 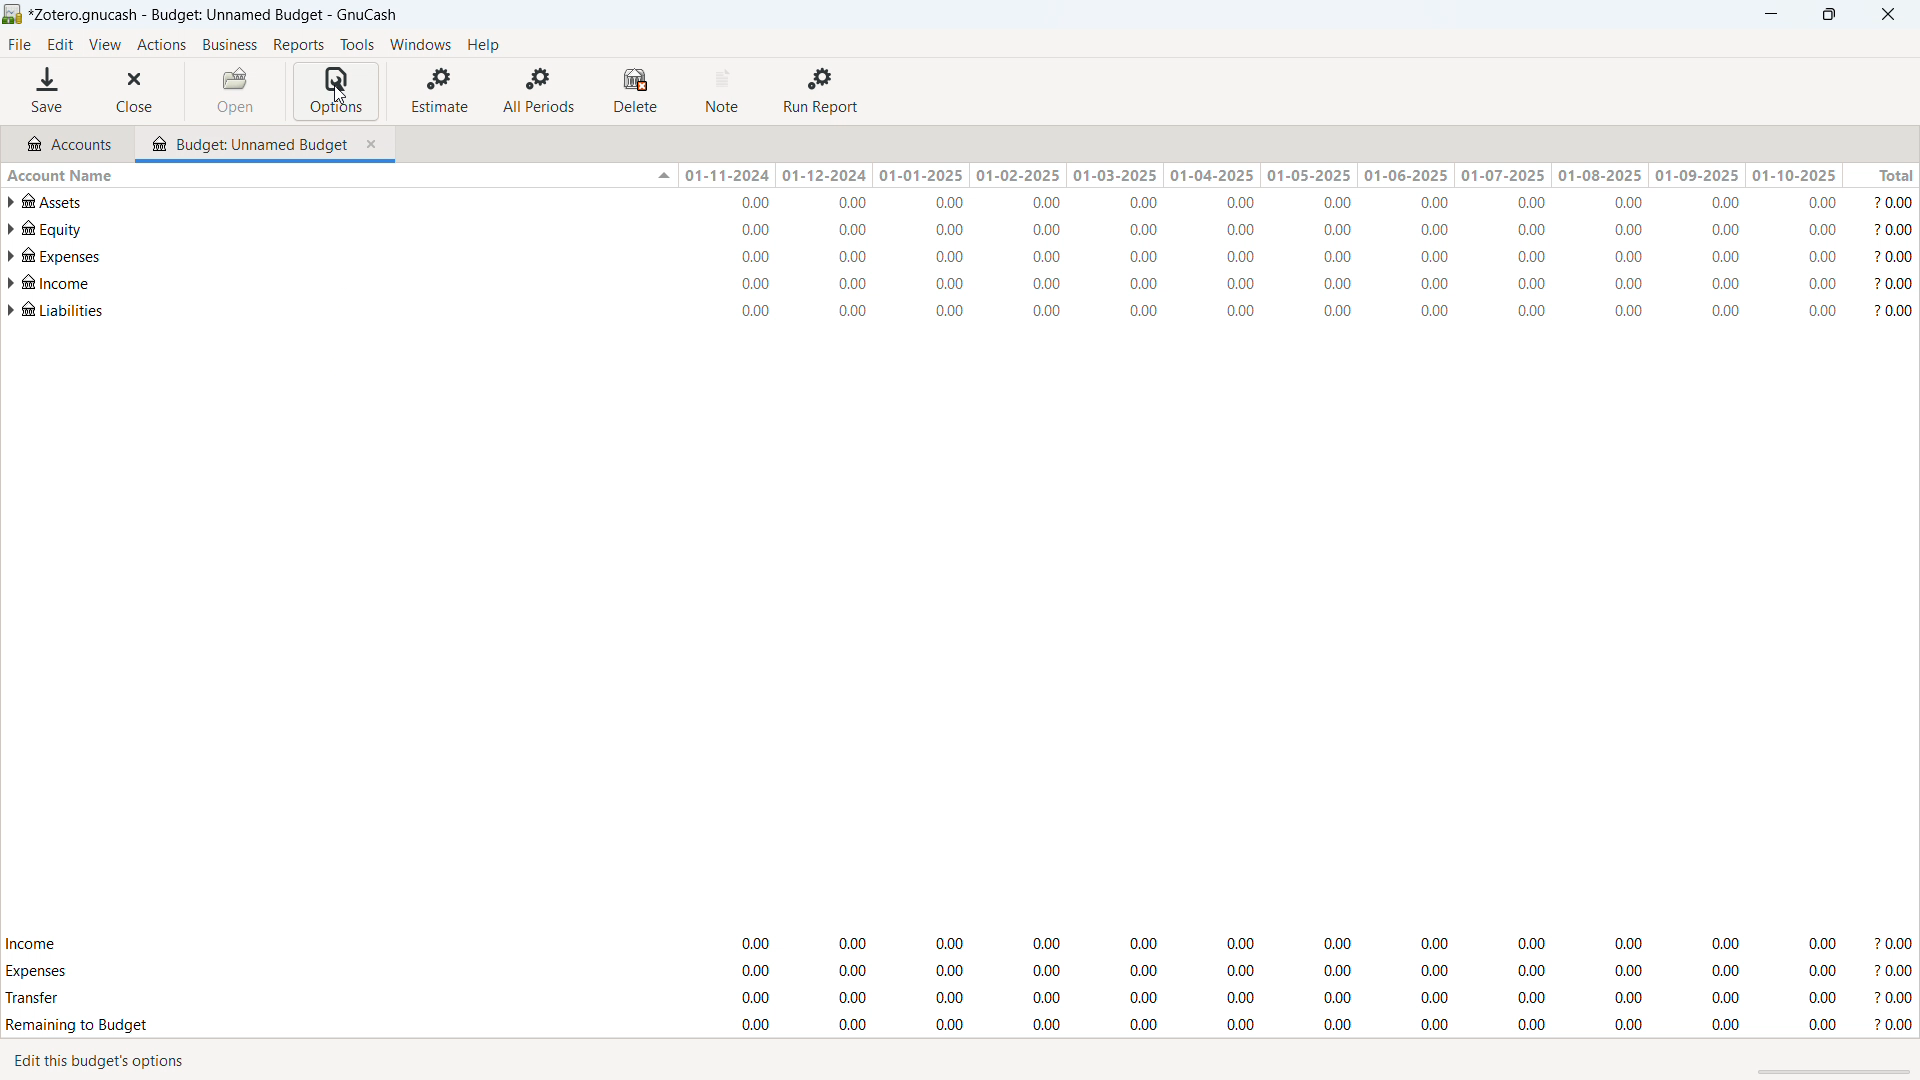 I want to click on account statement for "Expenses", so click(x=973, y=256).